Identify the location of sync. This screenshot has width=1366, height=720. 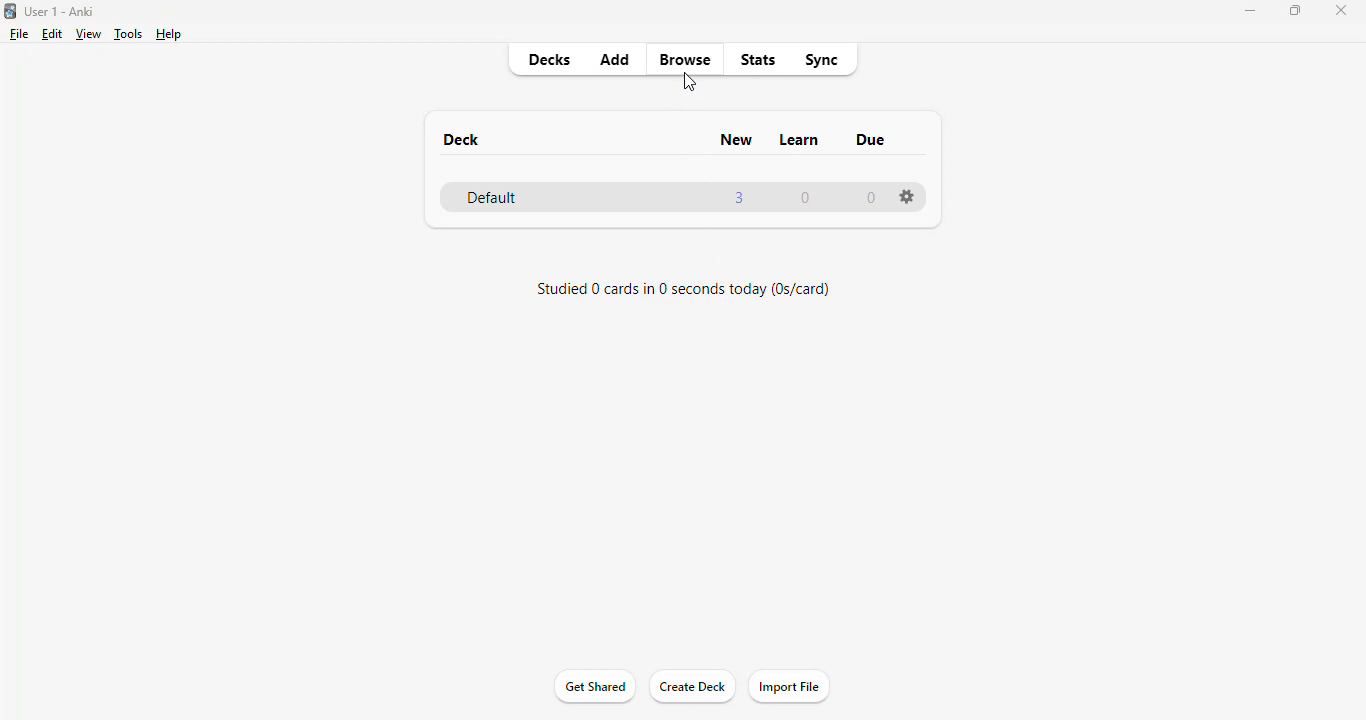
(823, 60).